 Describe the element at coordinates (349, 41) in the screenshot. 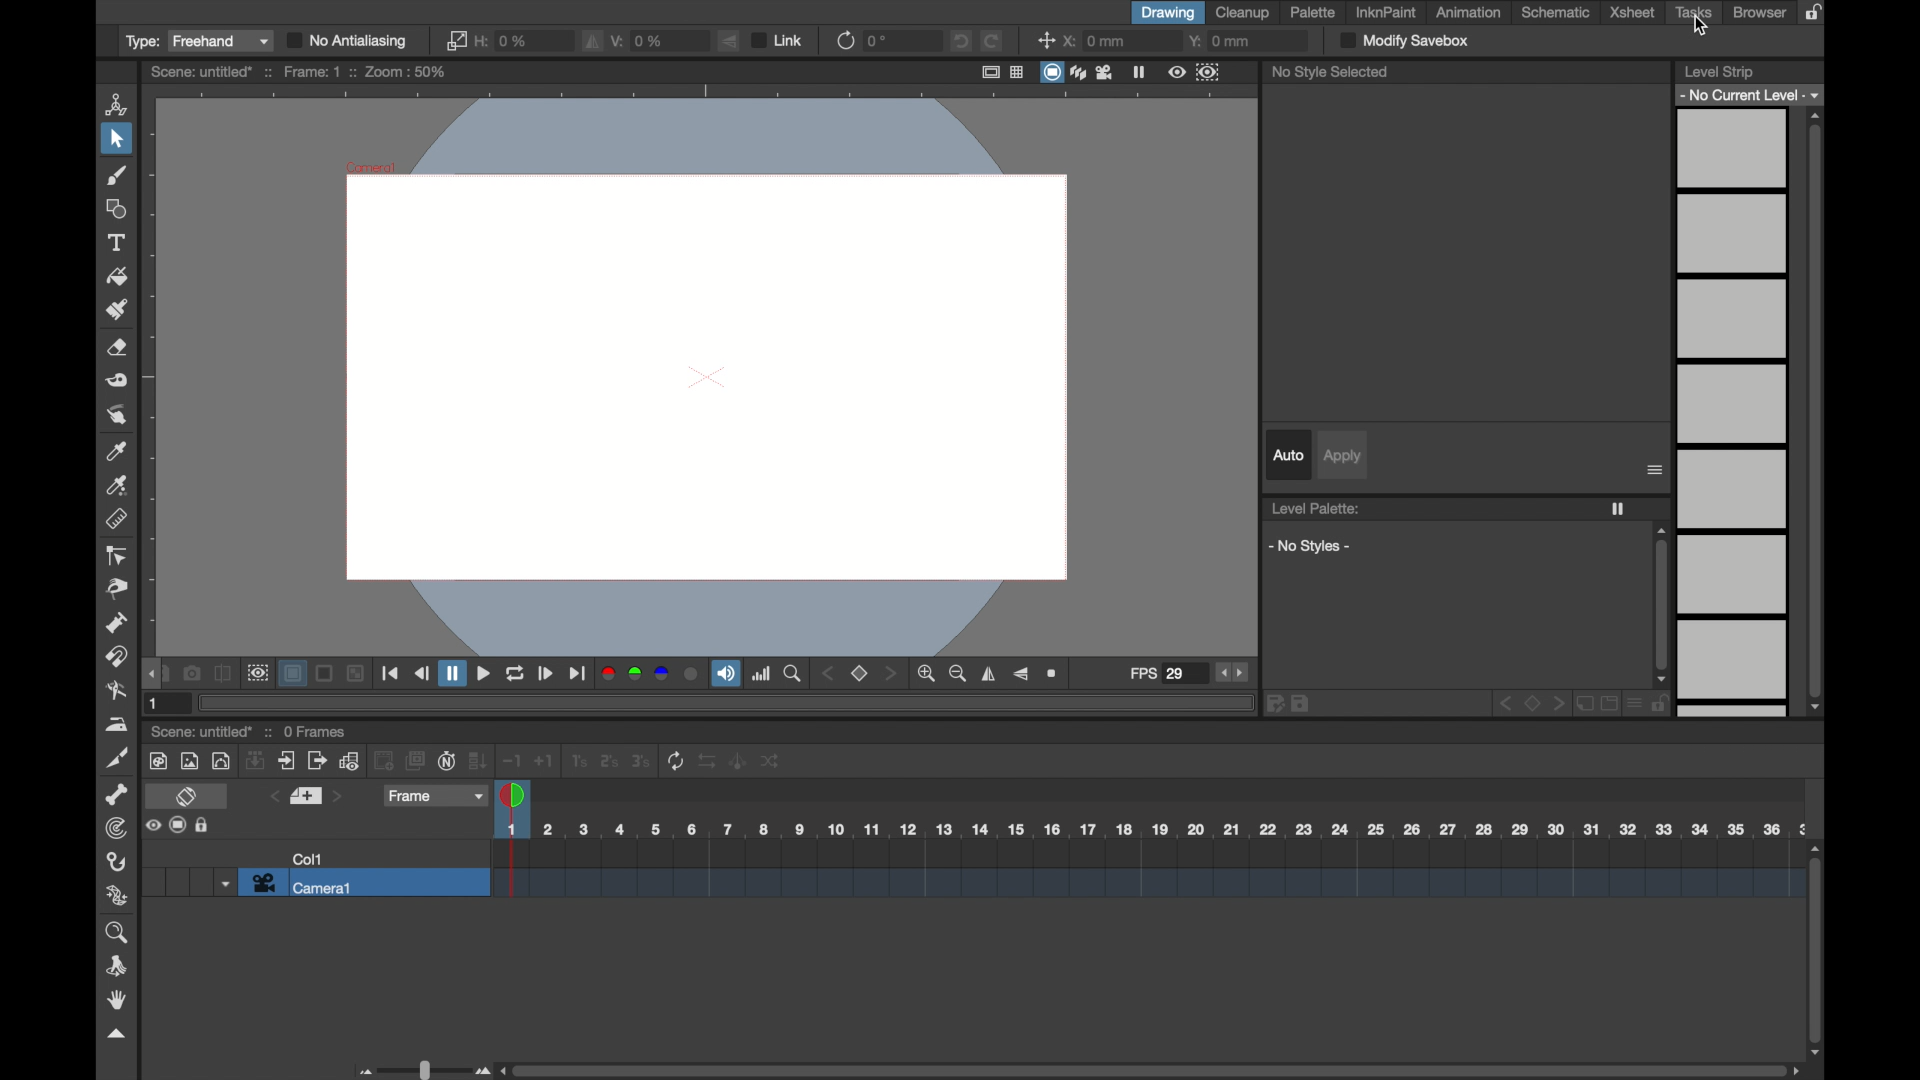

I see `no antialiasing` at that location.